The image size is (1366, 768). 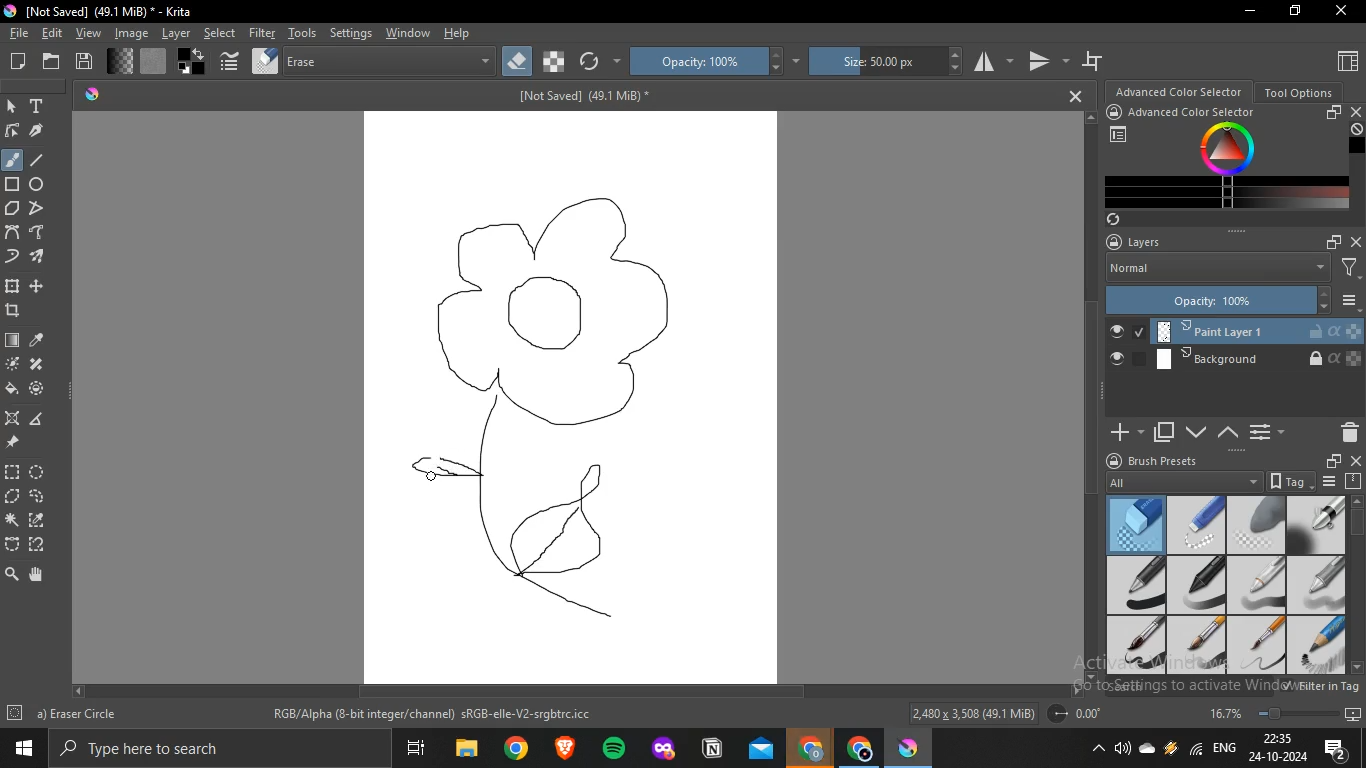 I want to click on polygon tool, so click(x=14, y=207).